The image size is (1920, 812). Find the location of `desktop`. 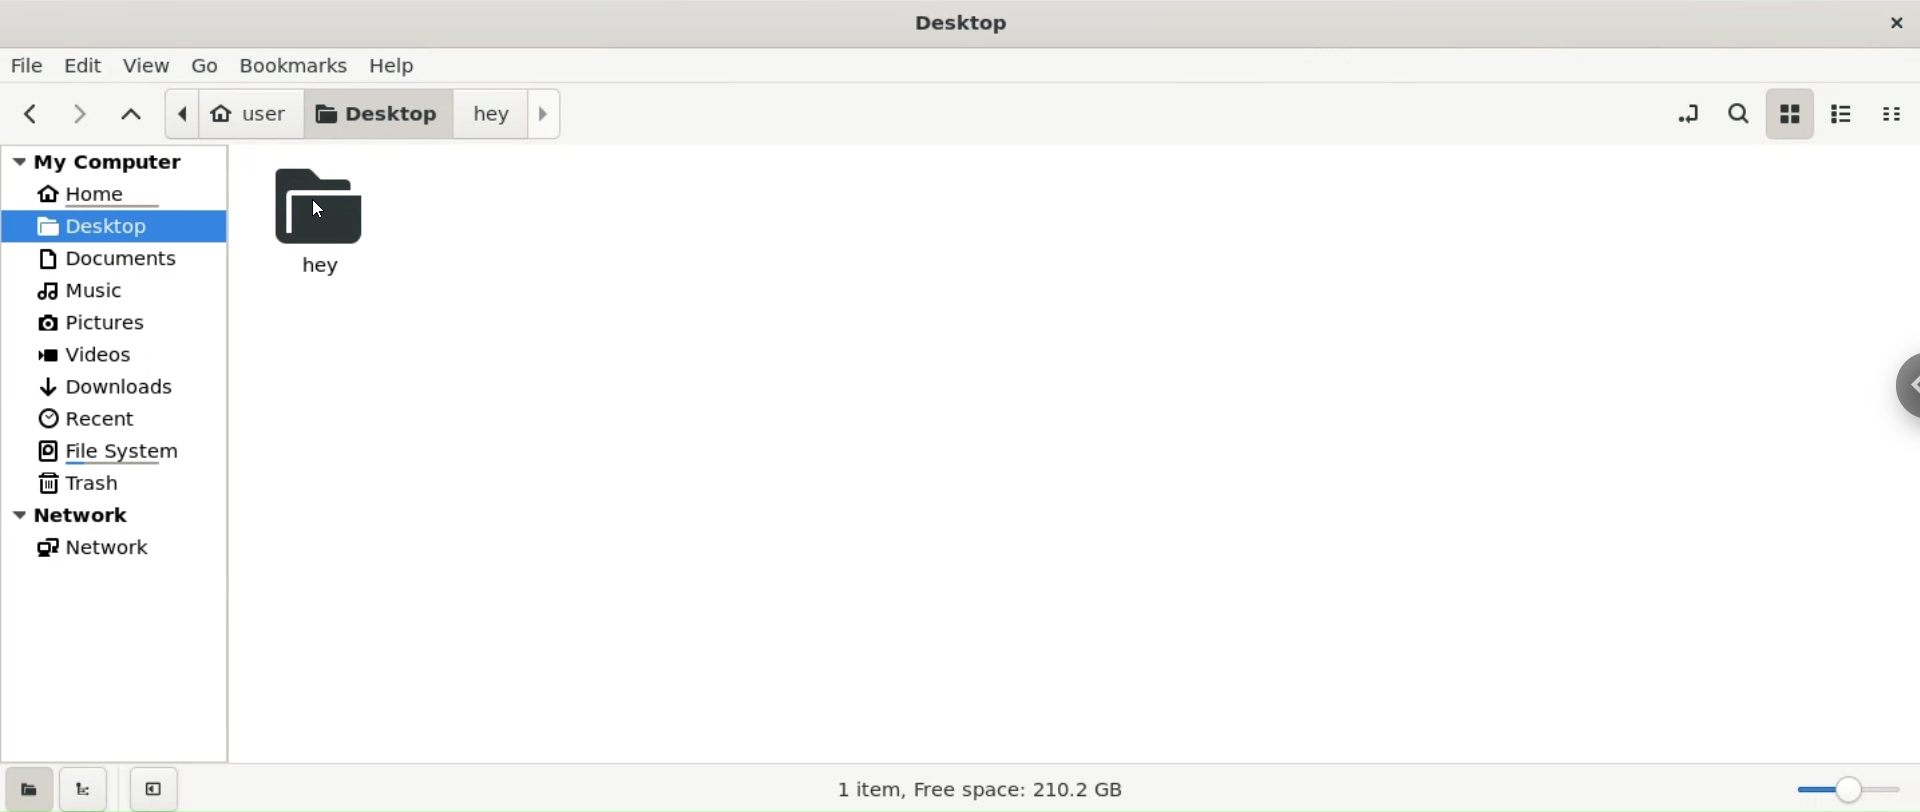

desktop is located at coordinates (379, 110).